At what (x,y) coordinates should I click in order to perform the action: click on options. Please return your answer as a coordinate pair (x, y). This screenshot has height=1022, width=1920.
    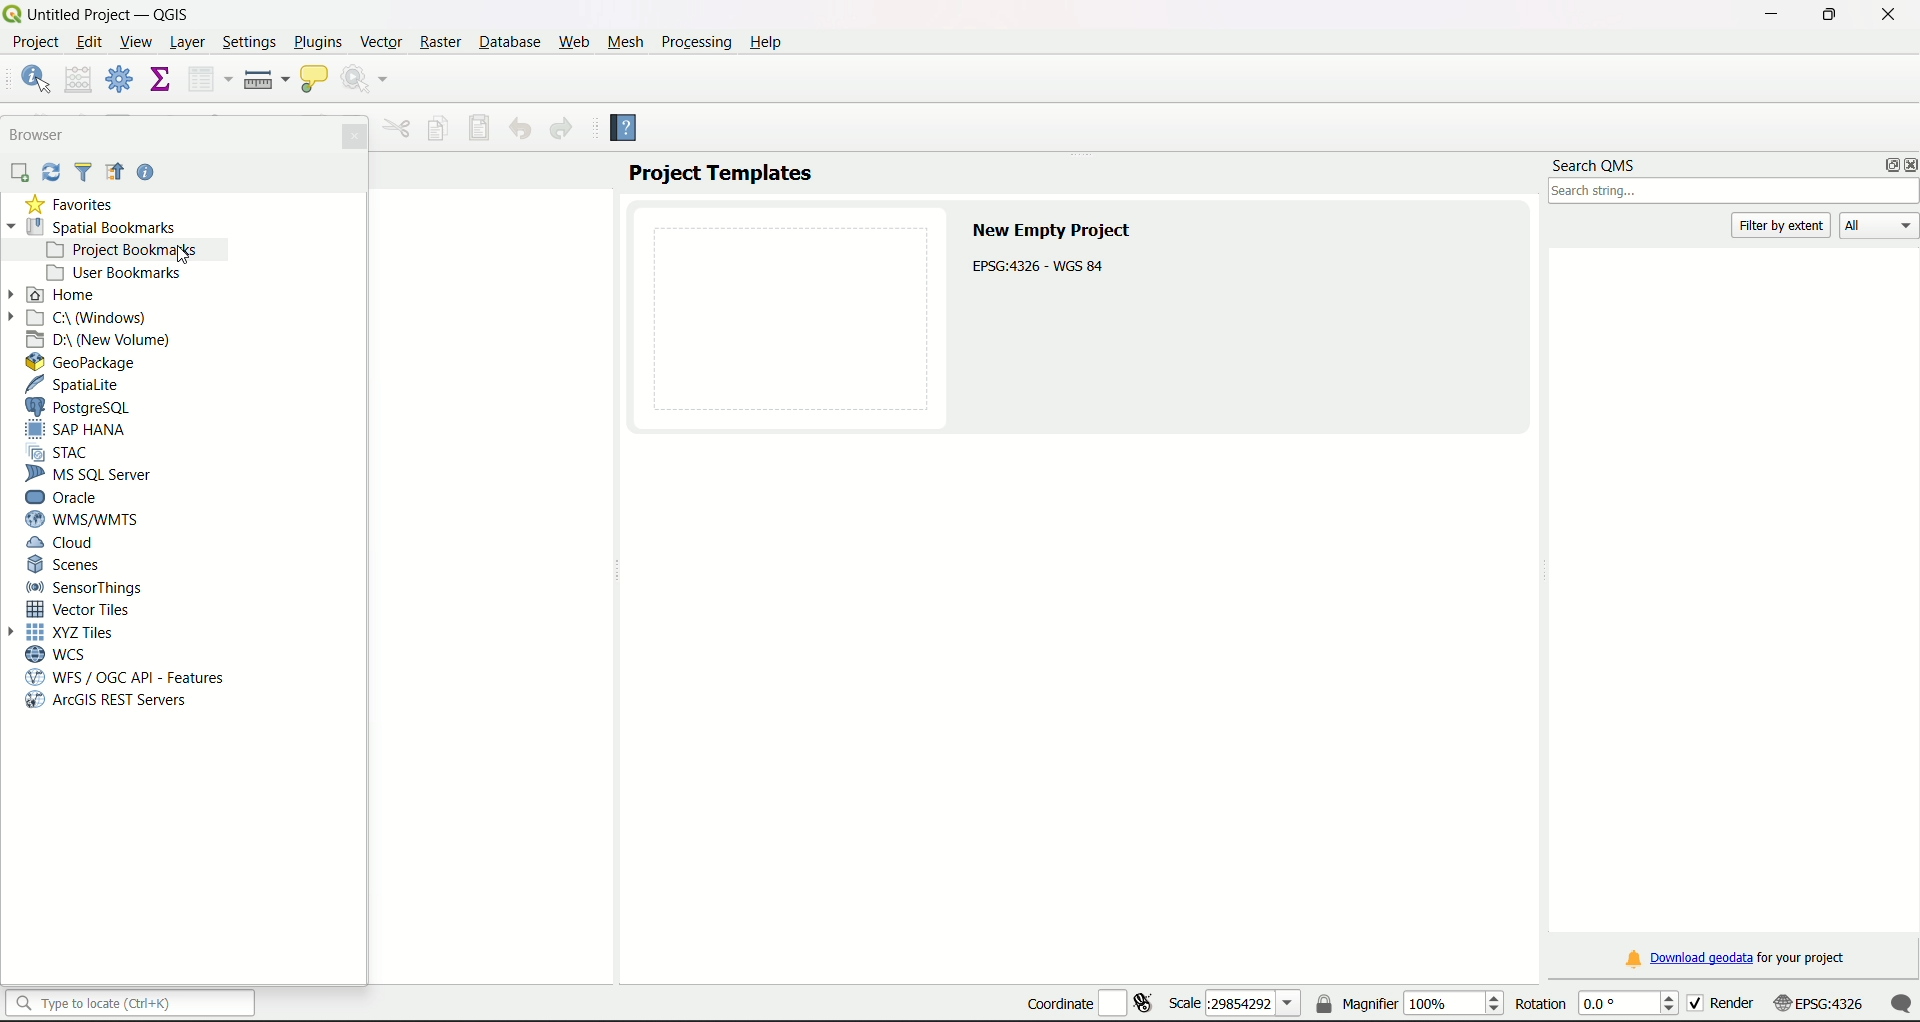
    Looking at the image, I should click on (1885, 165).